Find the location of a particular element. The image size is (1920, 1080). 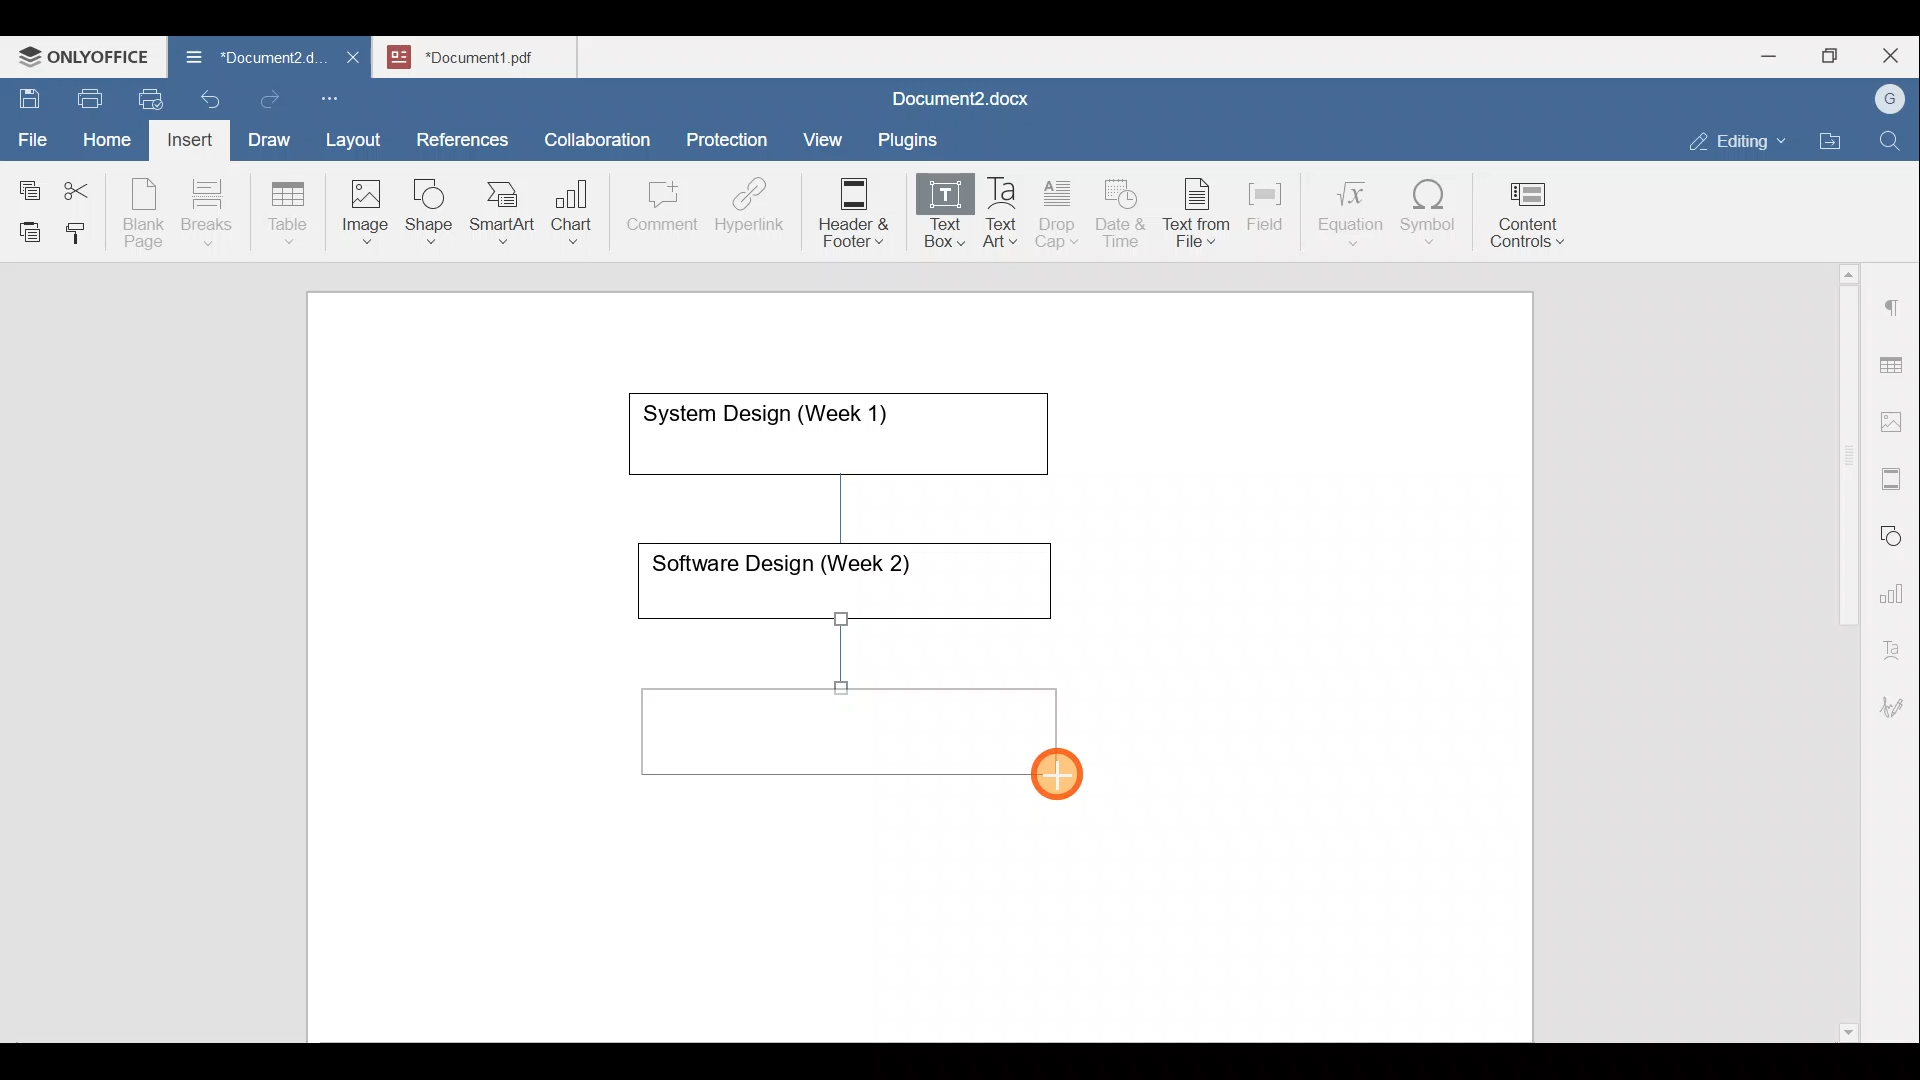

Shape is located at coordinates (431, 202).